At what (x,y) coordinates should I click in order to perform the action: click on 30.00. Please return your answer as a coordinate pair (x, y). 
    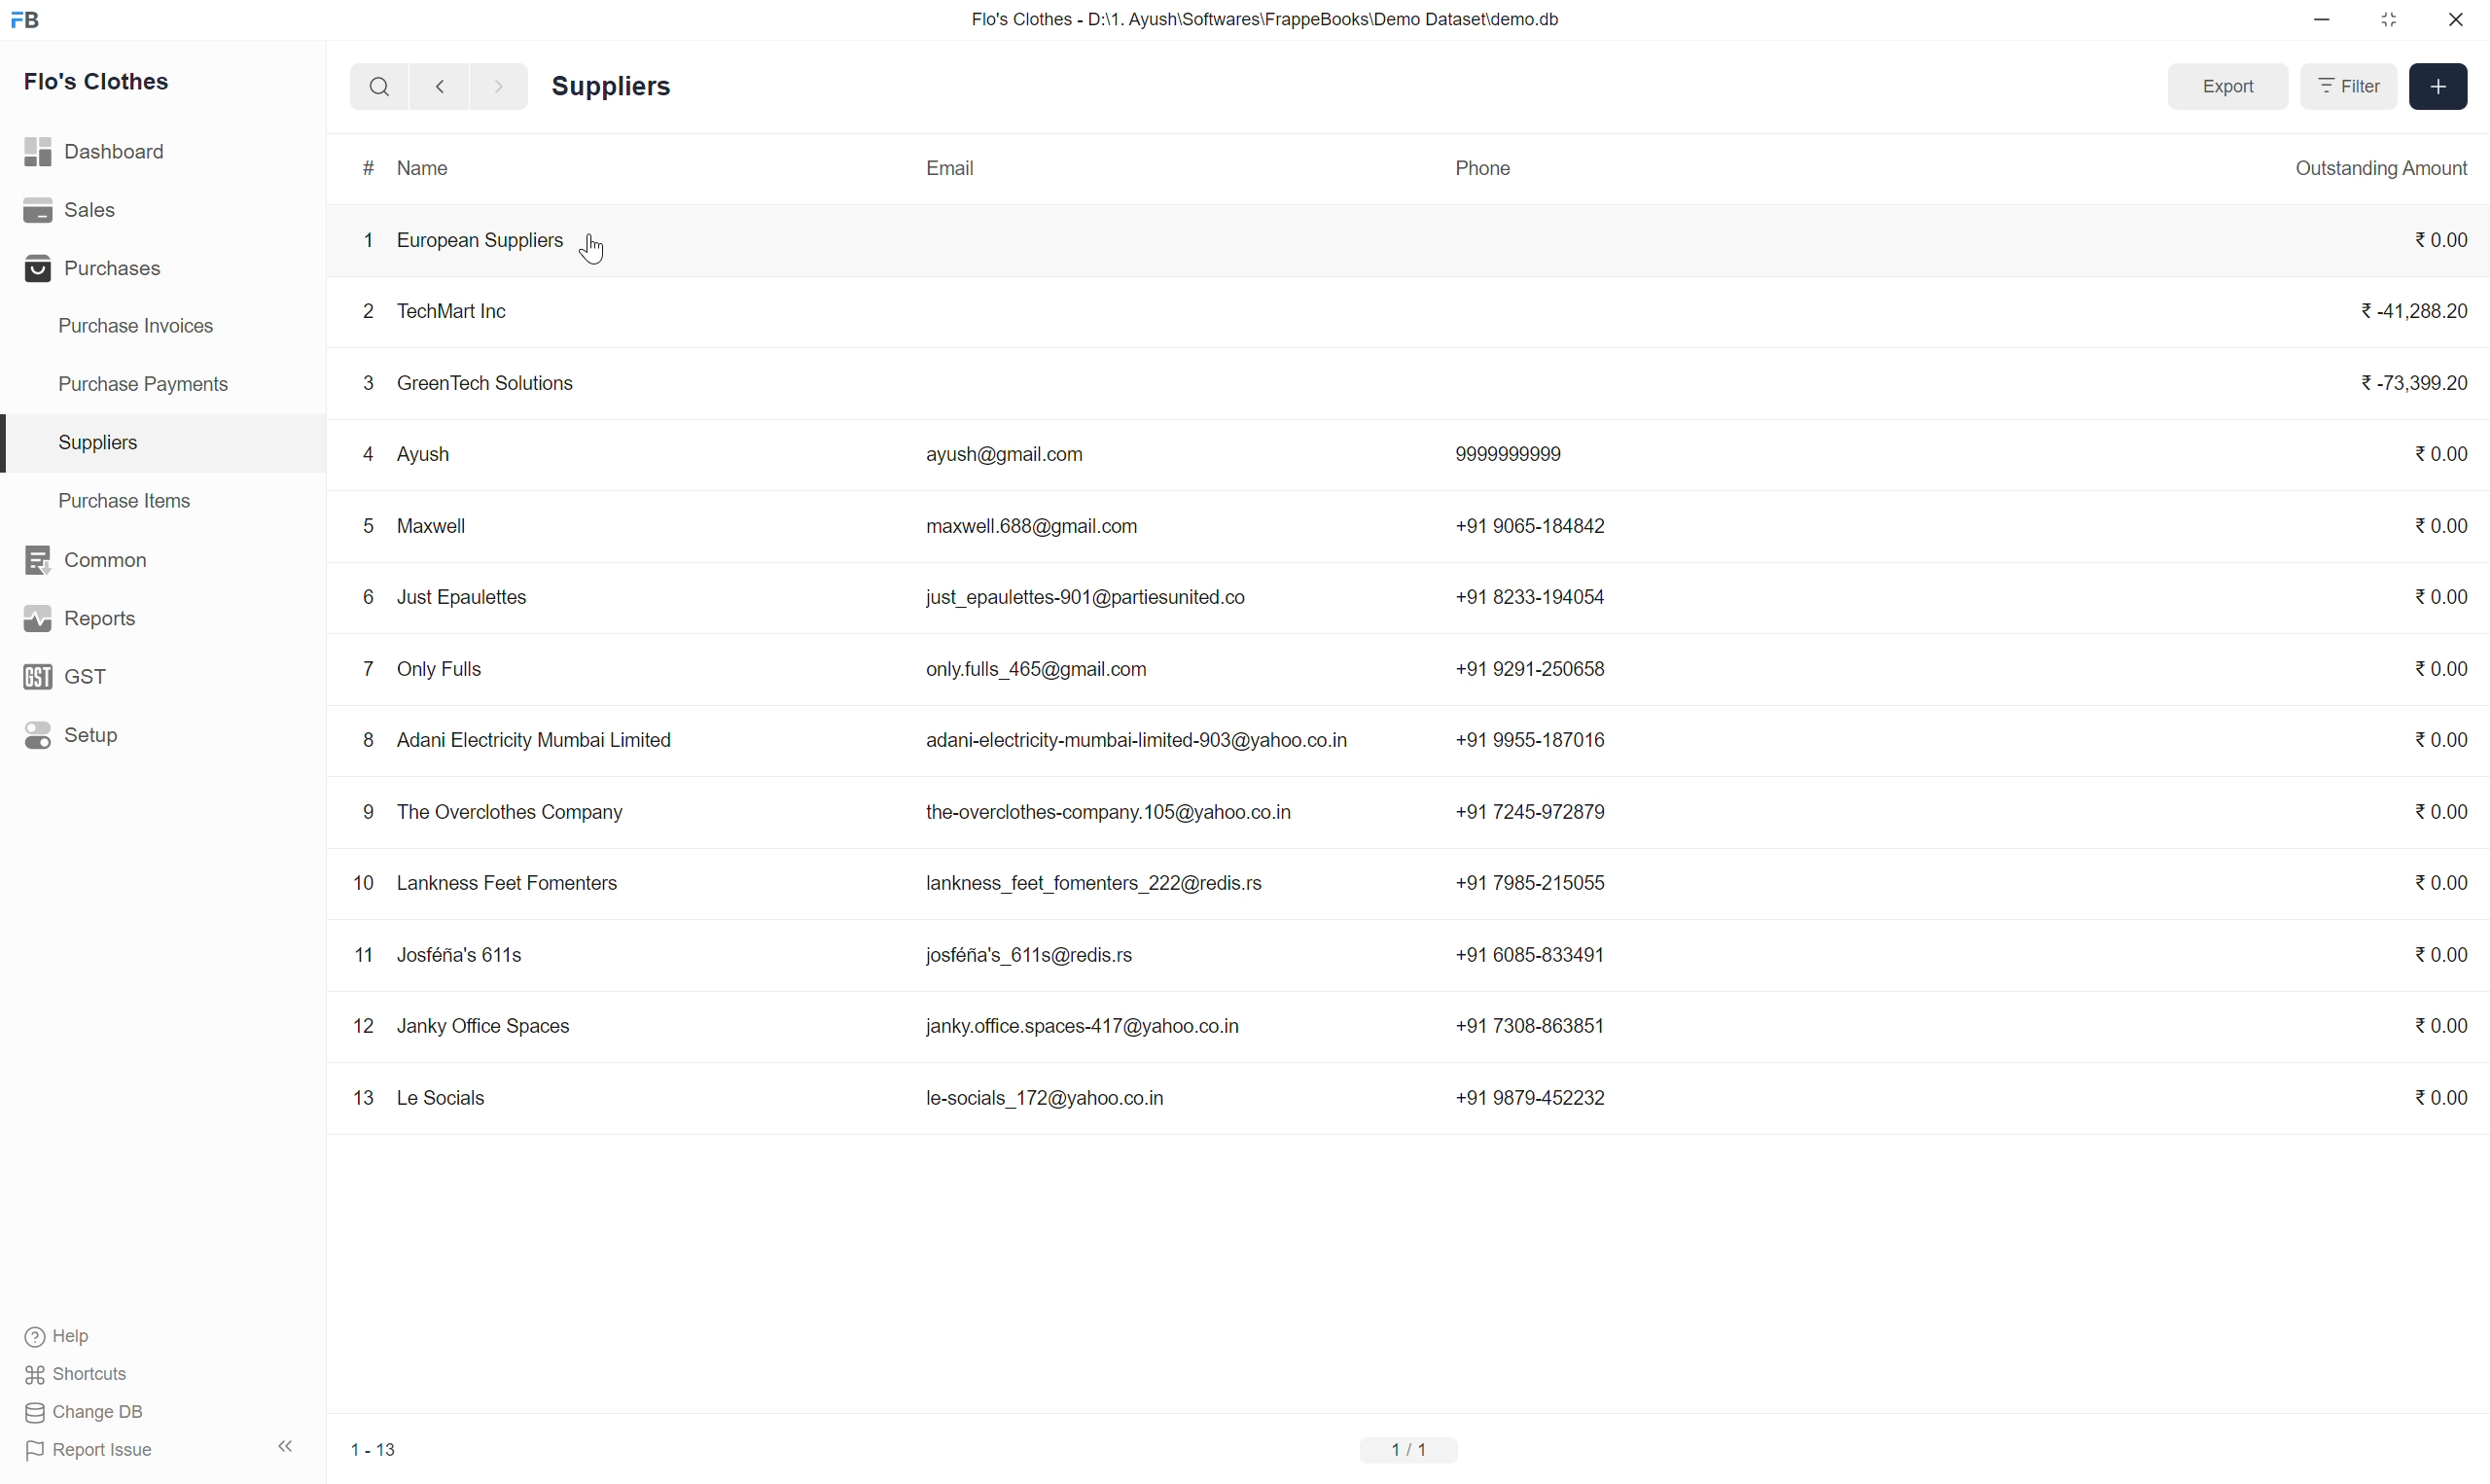
    Looking at the image, I should click on (2424, 954).